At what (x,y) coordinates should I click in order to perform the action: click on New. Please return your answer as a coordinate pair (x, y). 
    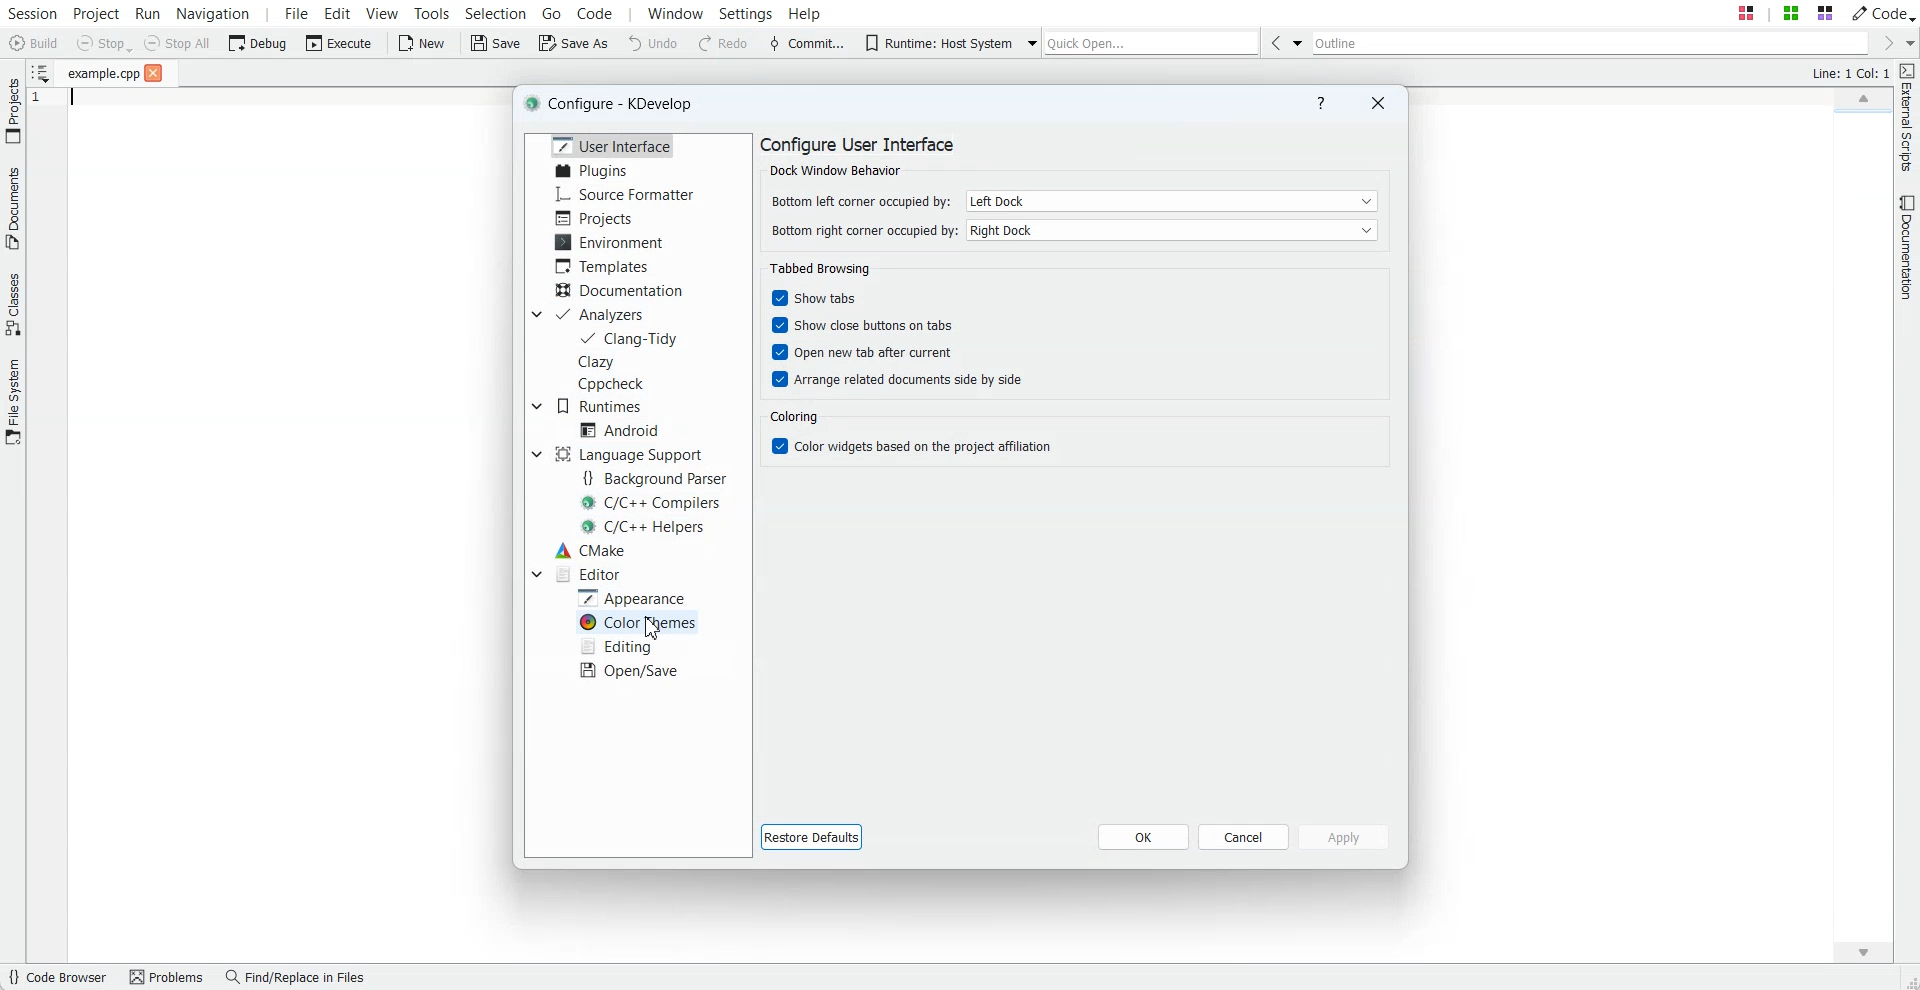
    Looking at the image, I should click on (424, 44).